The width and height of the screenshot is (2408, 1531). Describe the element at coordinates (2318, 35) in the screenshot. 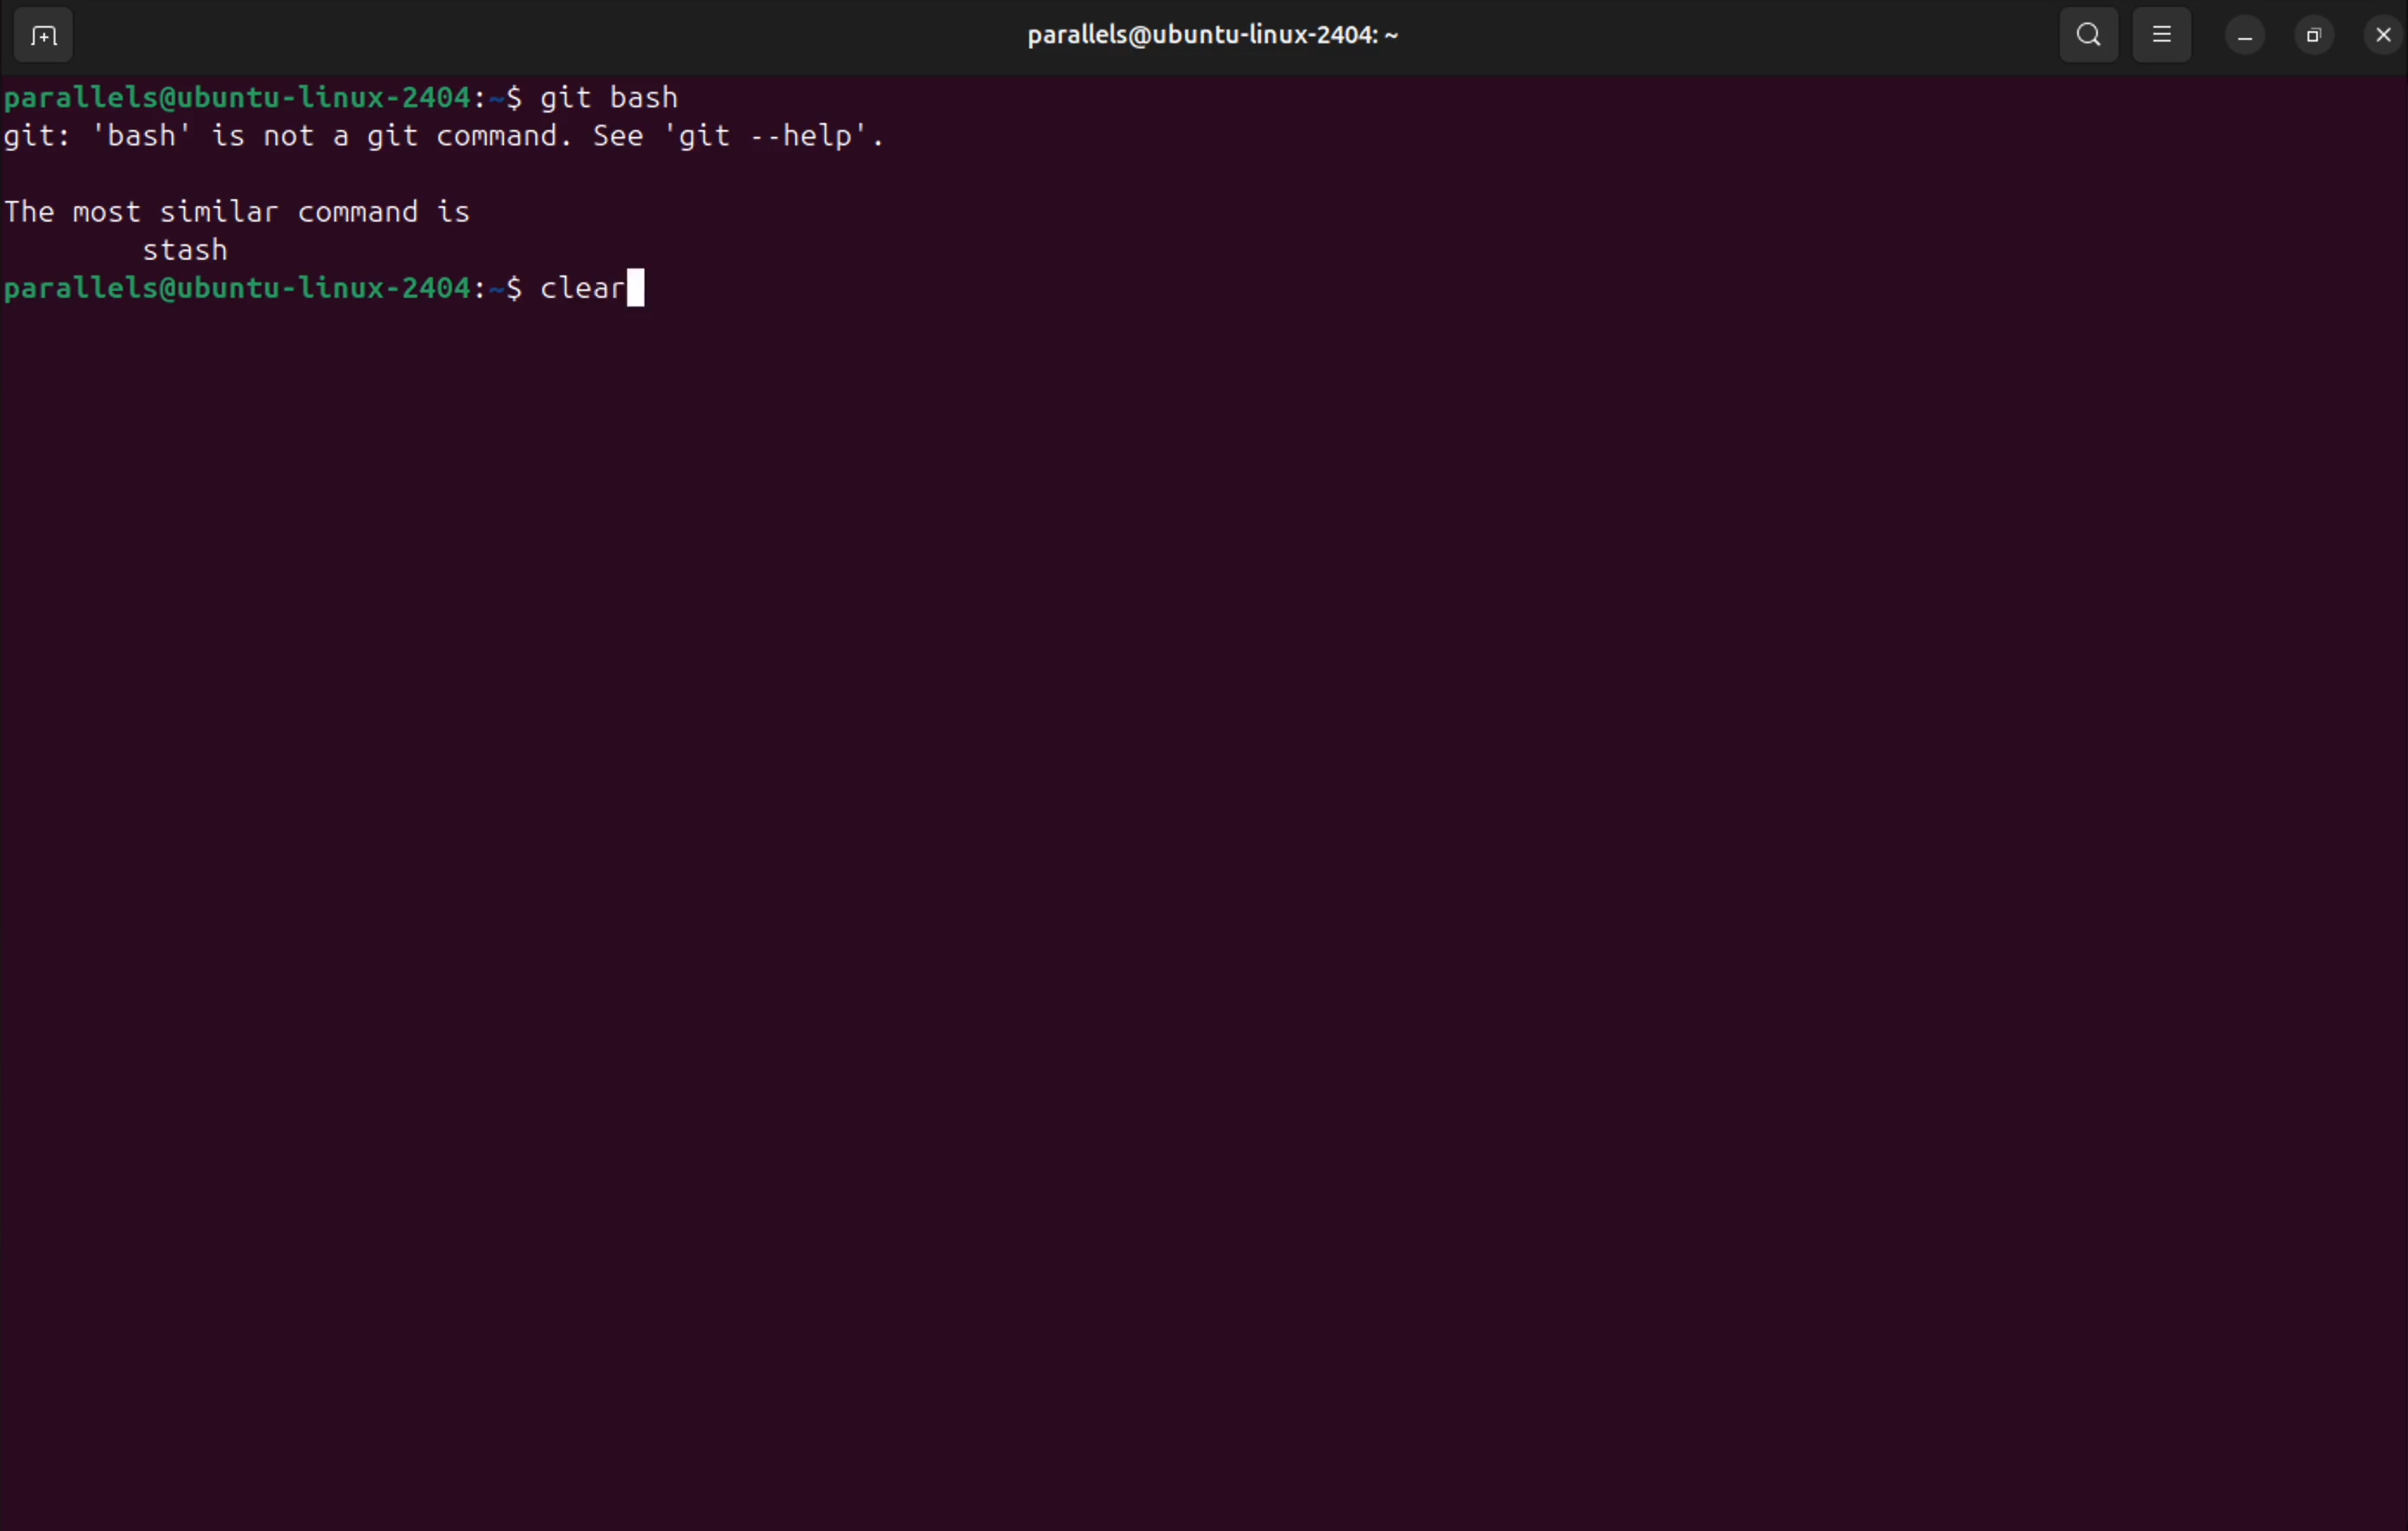

I see `resize` at that location.